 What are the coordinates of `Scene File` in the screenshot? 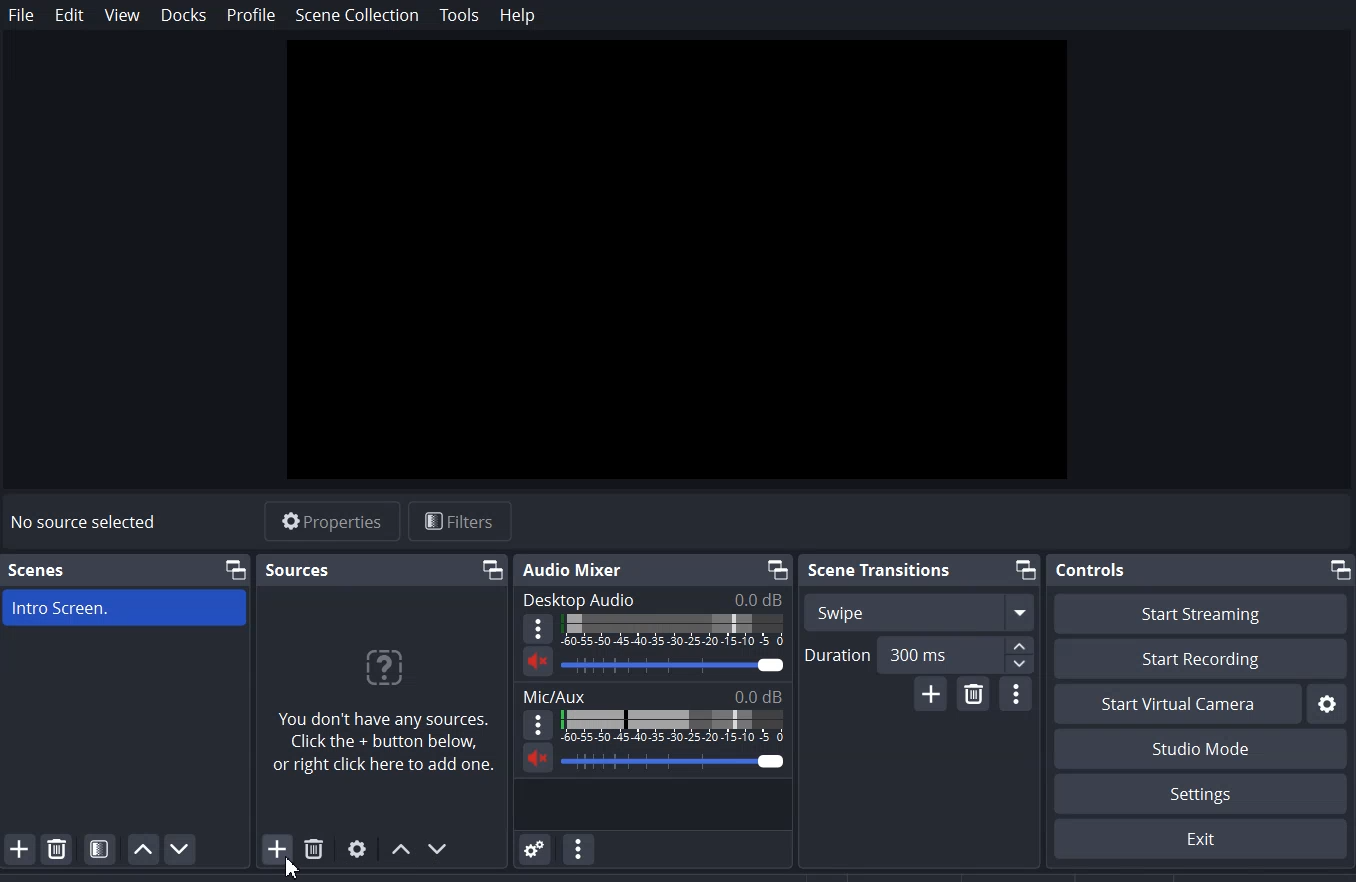 It's located at (126, 609).